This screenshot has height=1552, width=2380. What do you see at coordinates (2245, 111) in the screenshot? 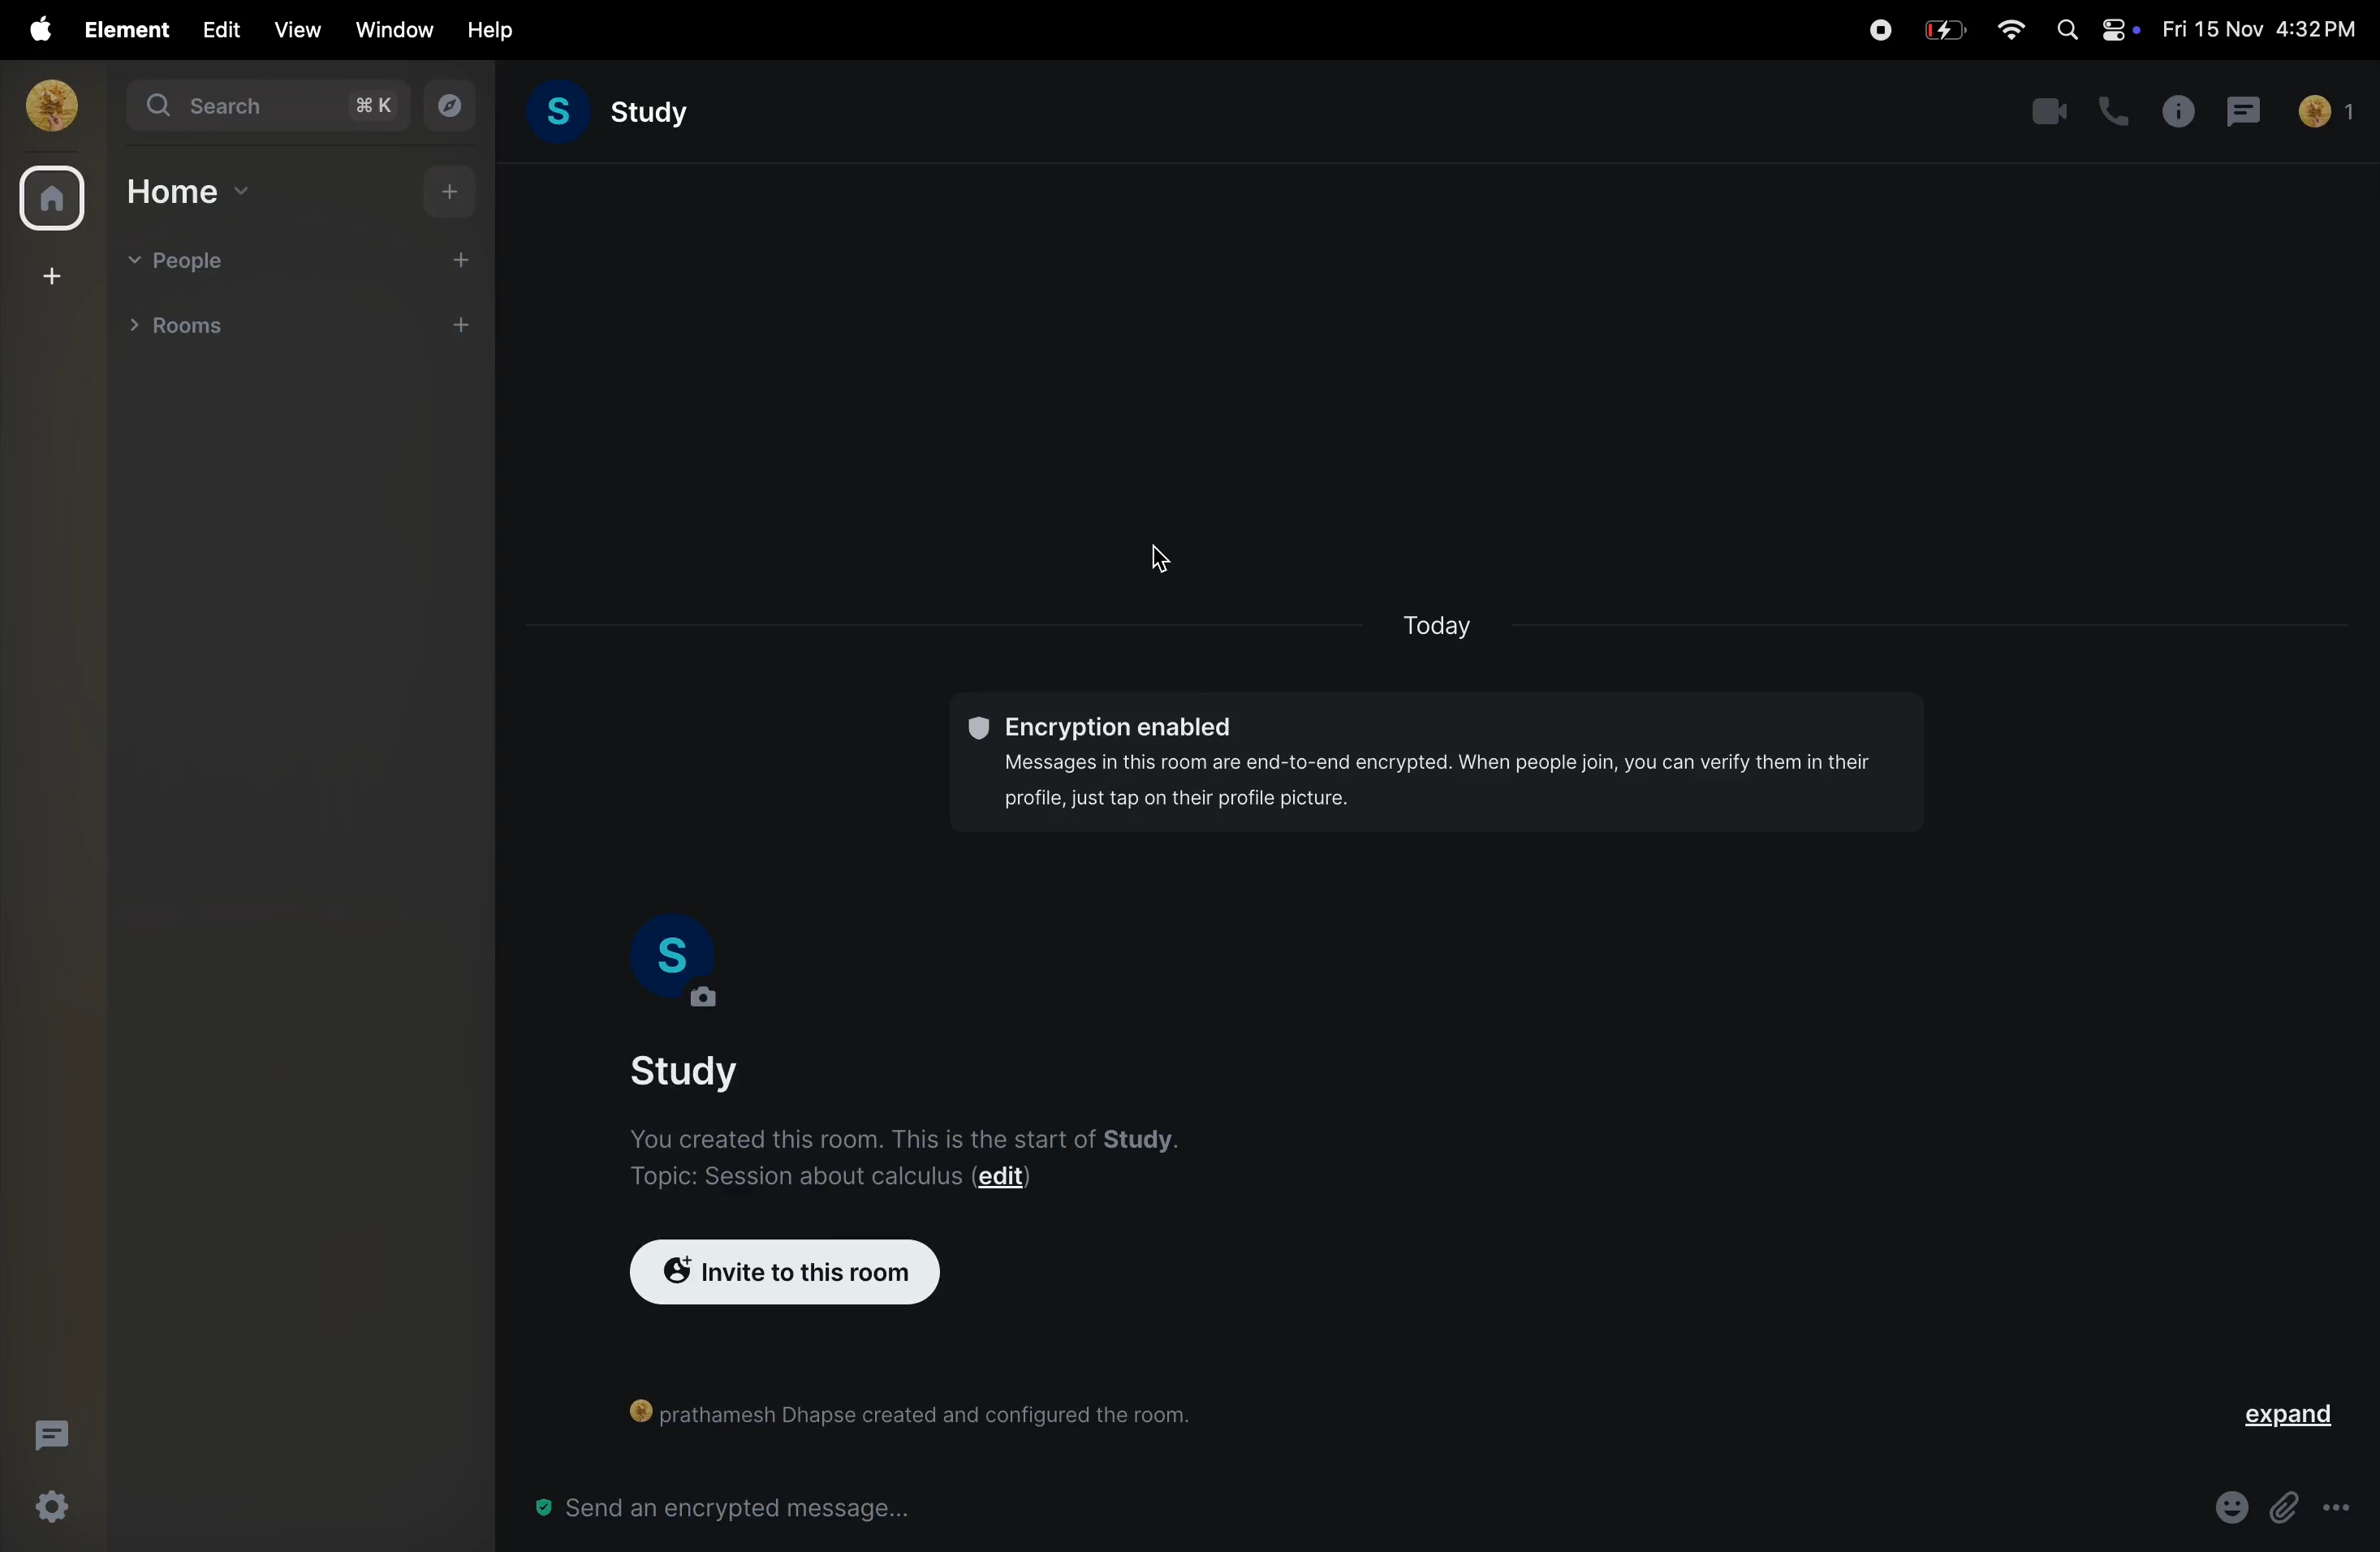
I see `messages` at bounding box center [2245, 111].